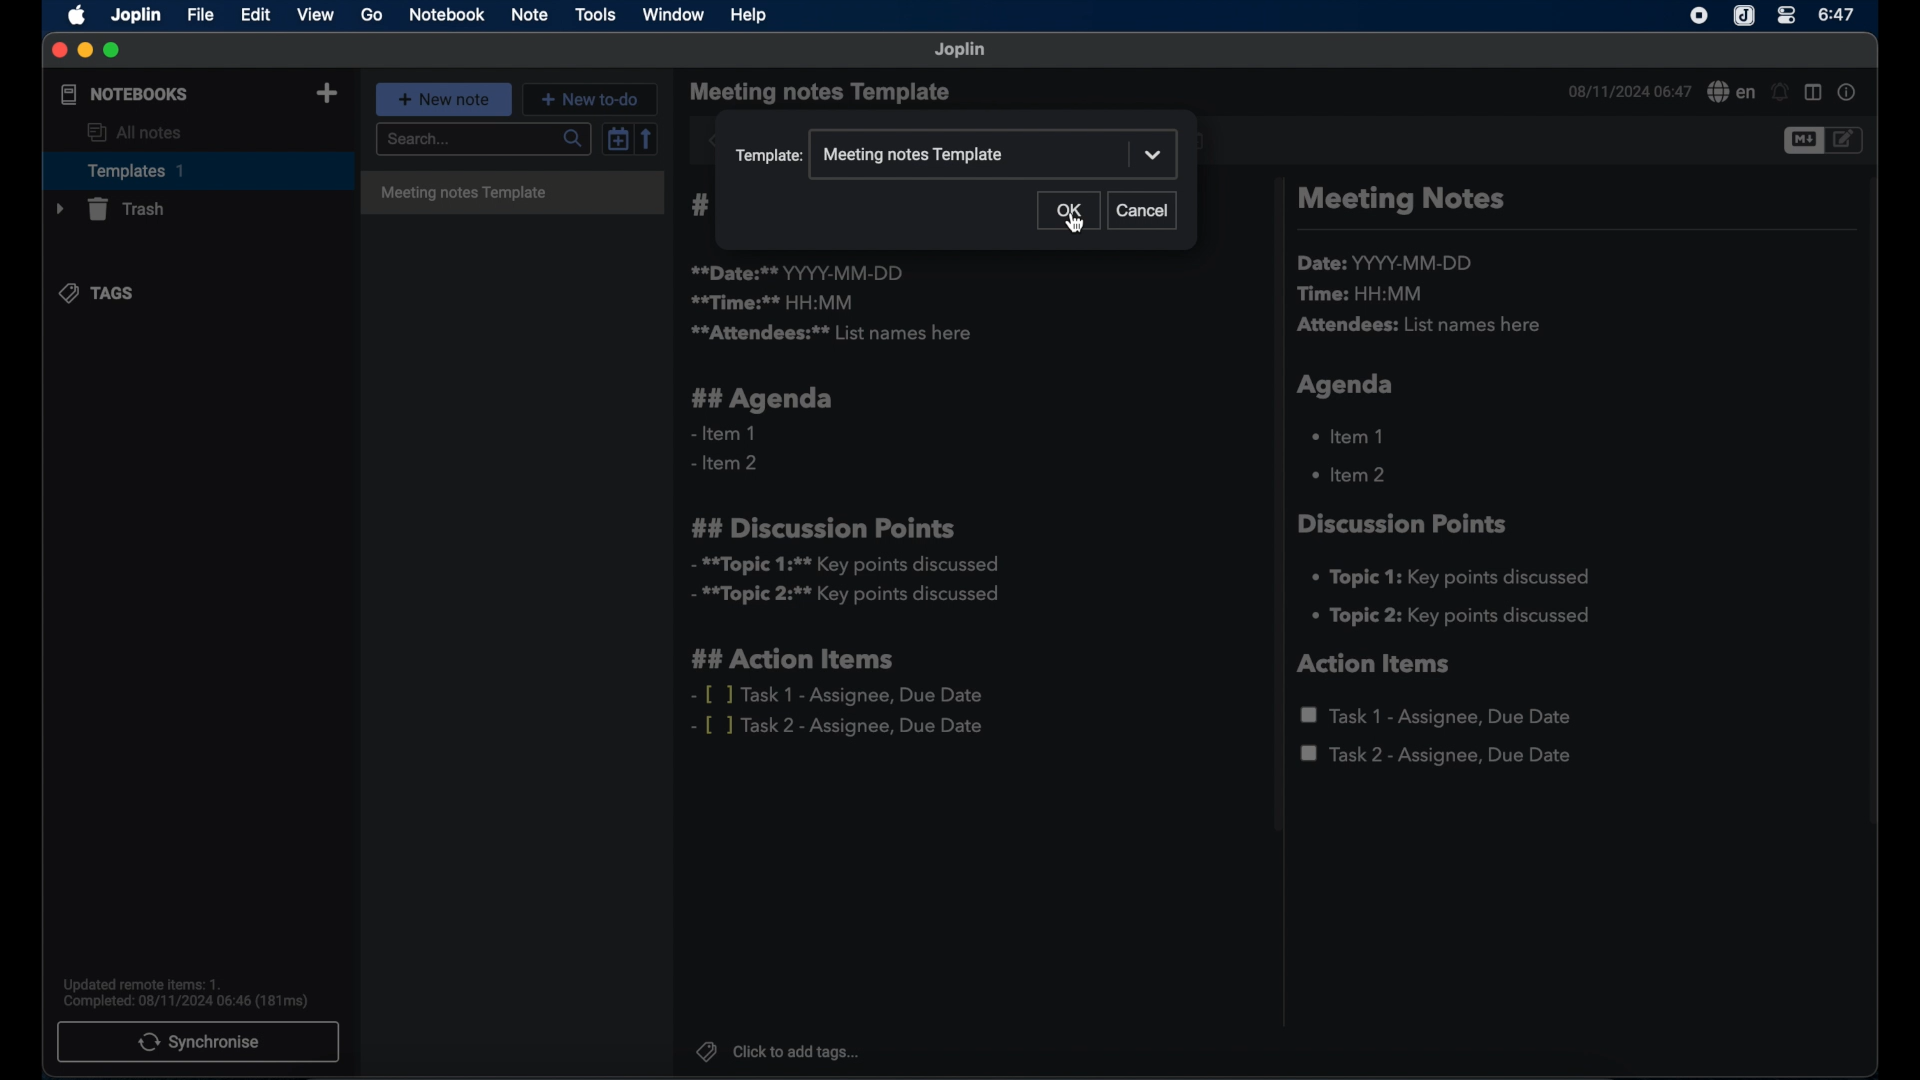  Describe the element at coordinates (1154, 156) in the screenshot. I see `dropdown menu ` at that location.